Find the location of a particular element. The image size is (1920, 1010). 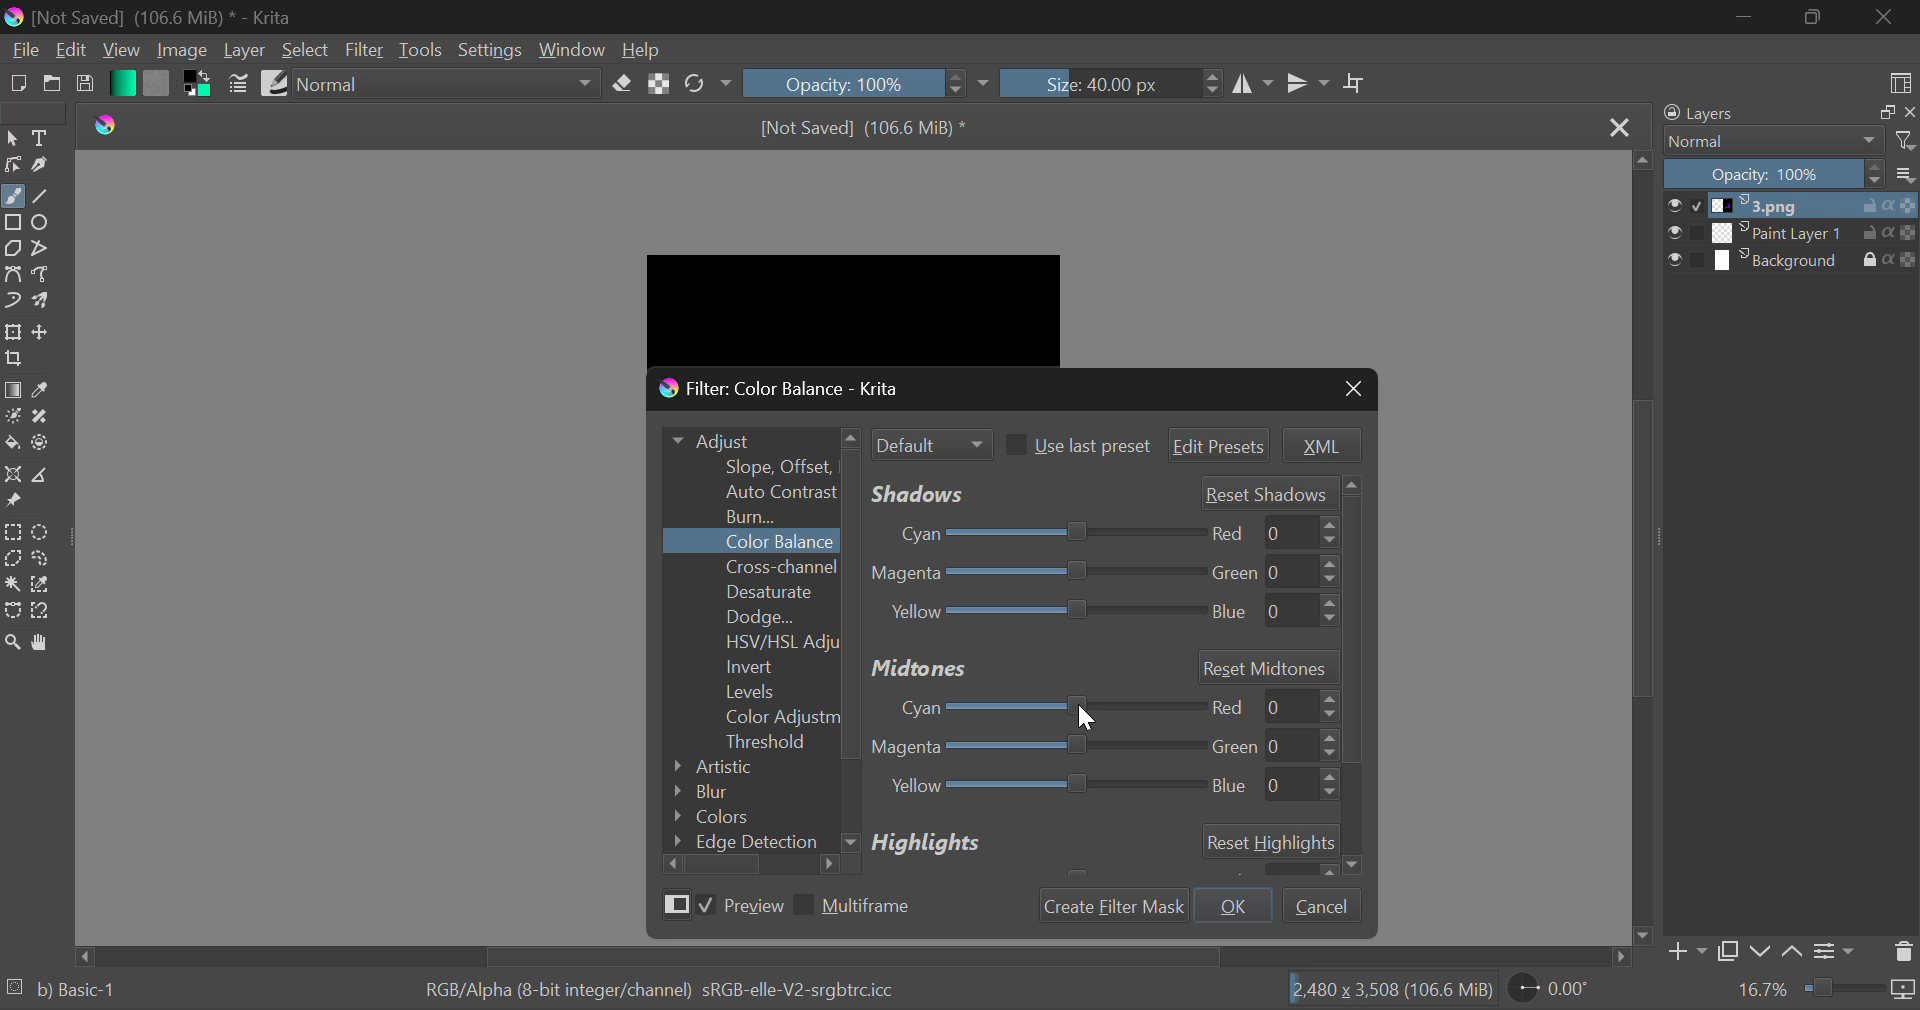

Create Filter Mask is located at coordinates (1116, 905).